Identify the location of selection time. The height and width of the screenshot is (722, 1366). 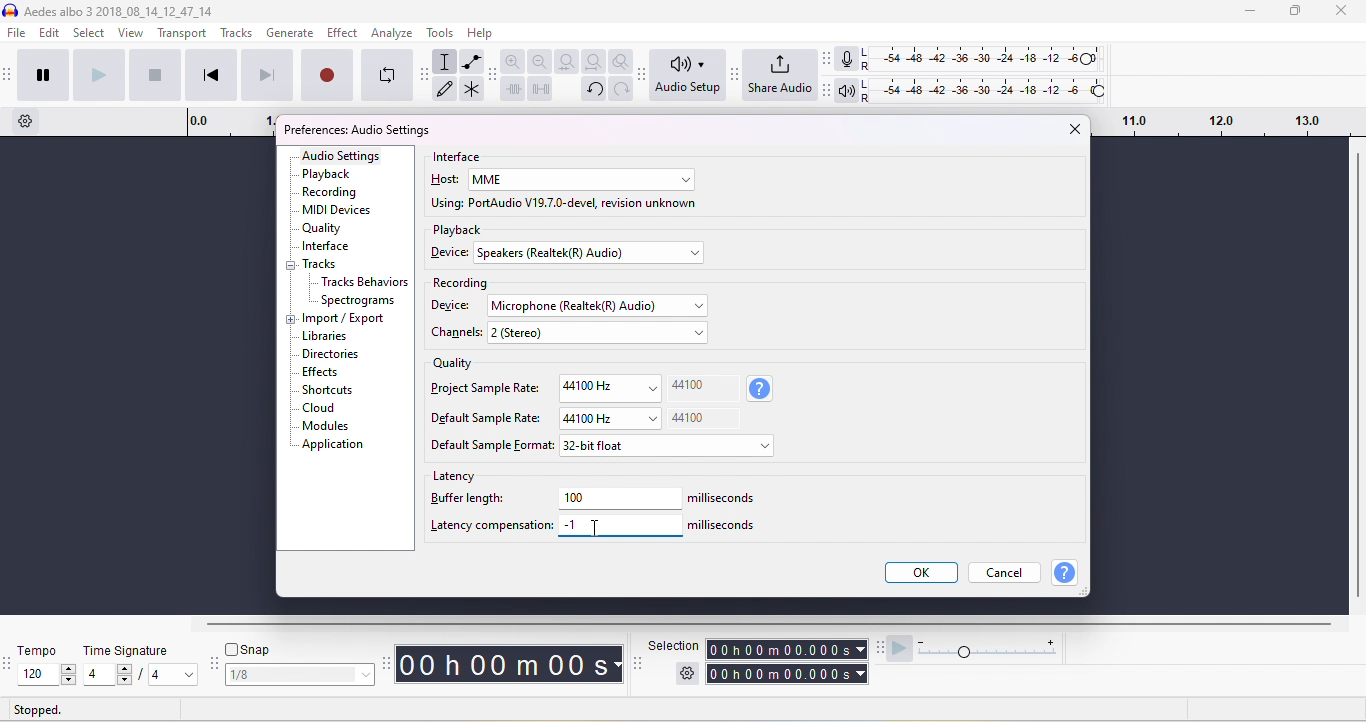
(778, 650).